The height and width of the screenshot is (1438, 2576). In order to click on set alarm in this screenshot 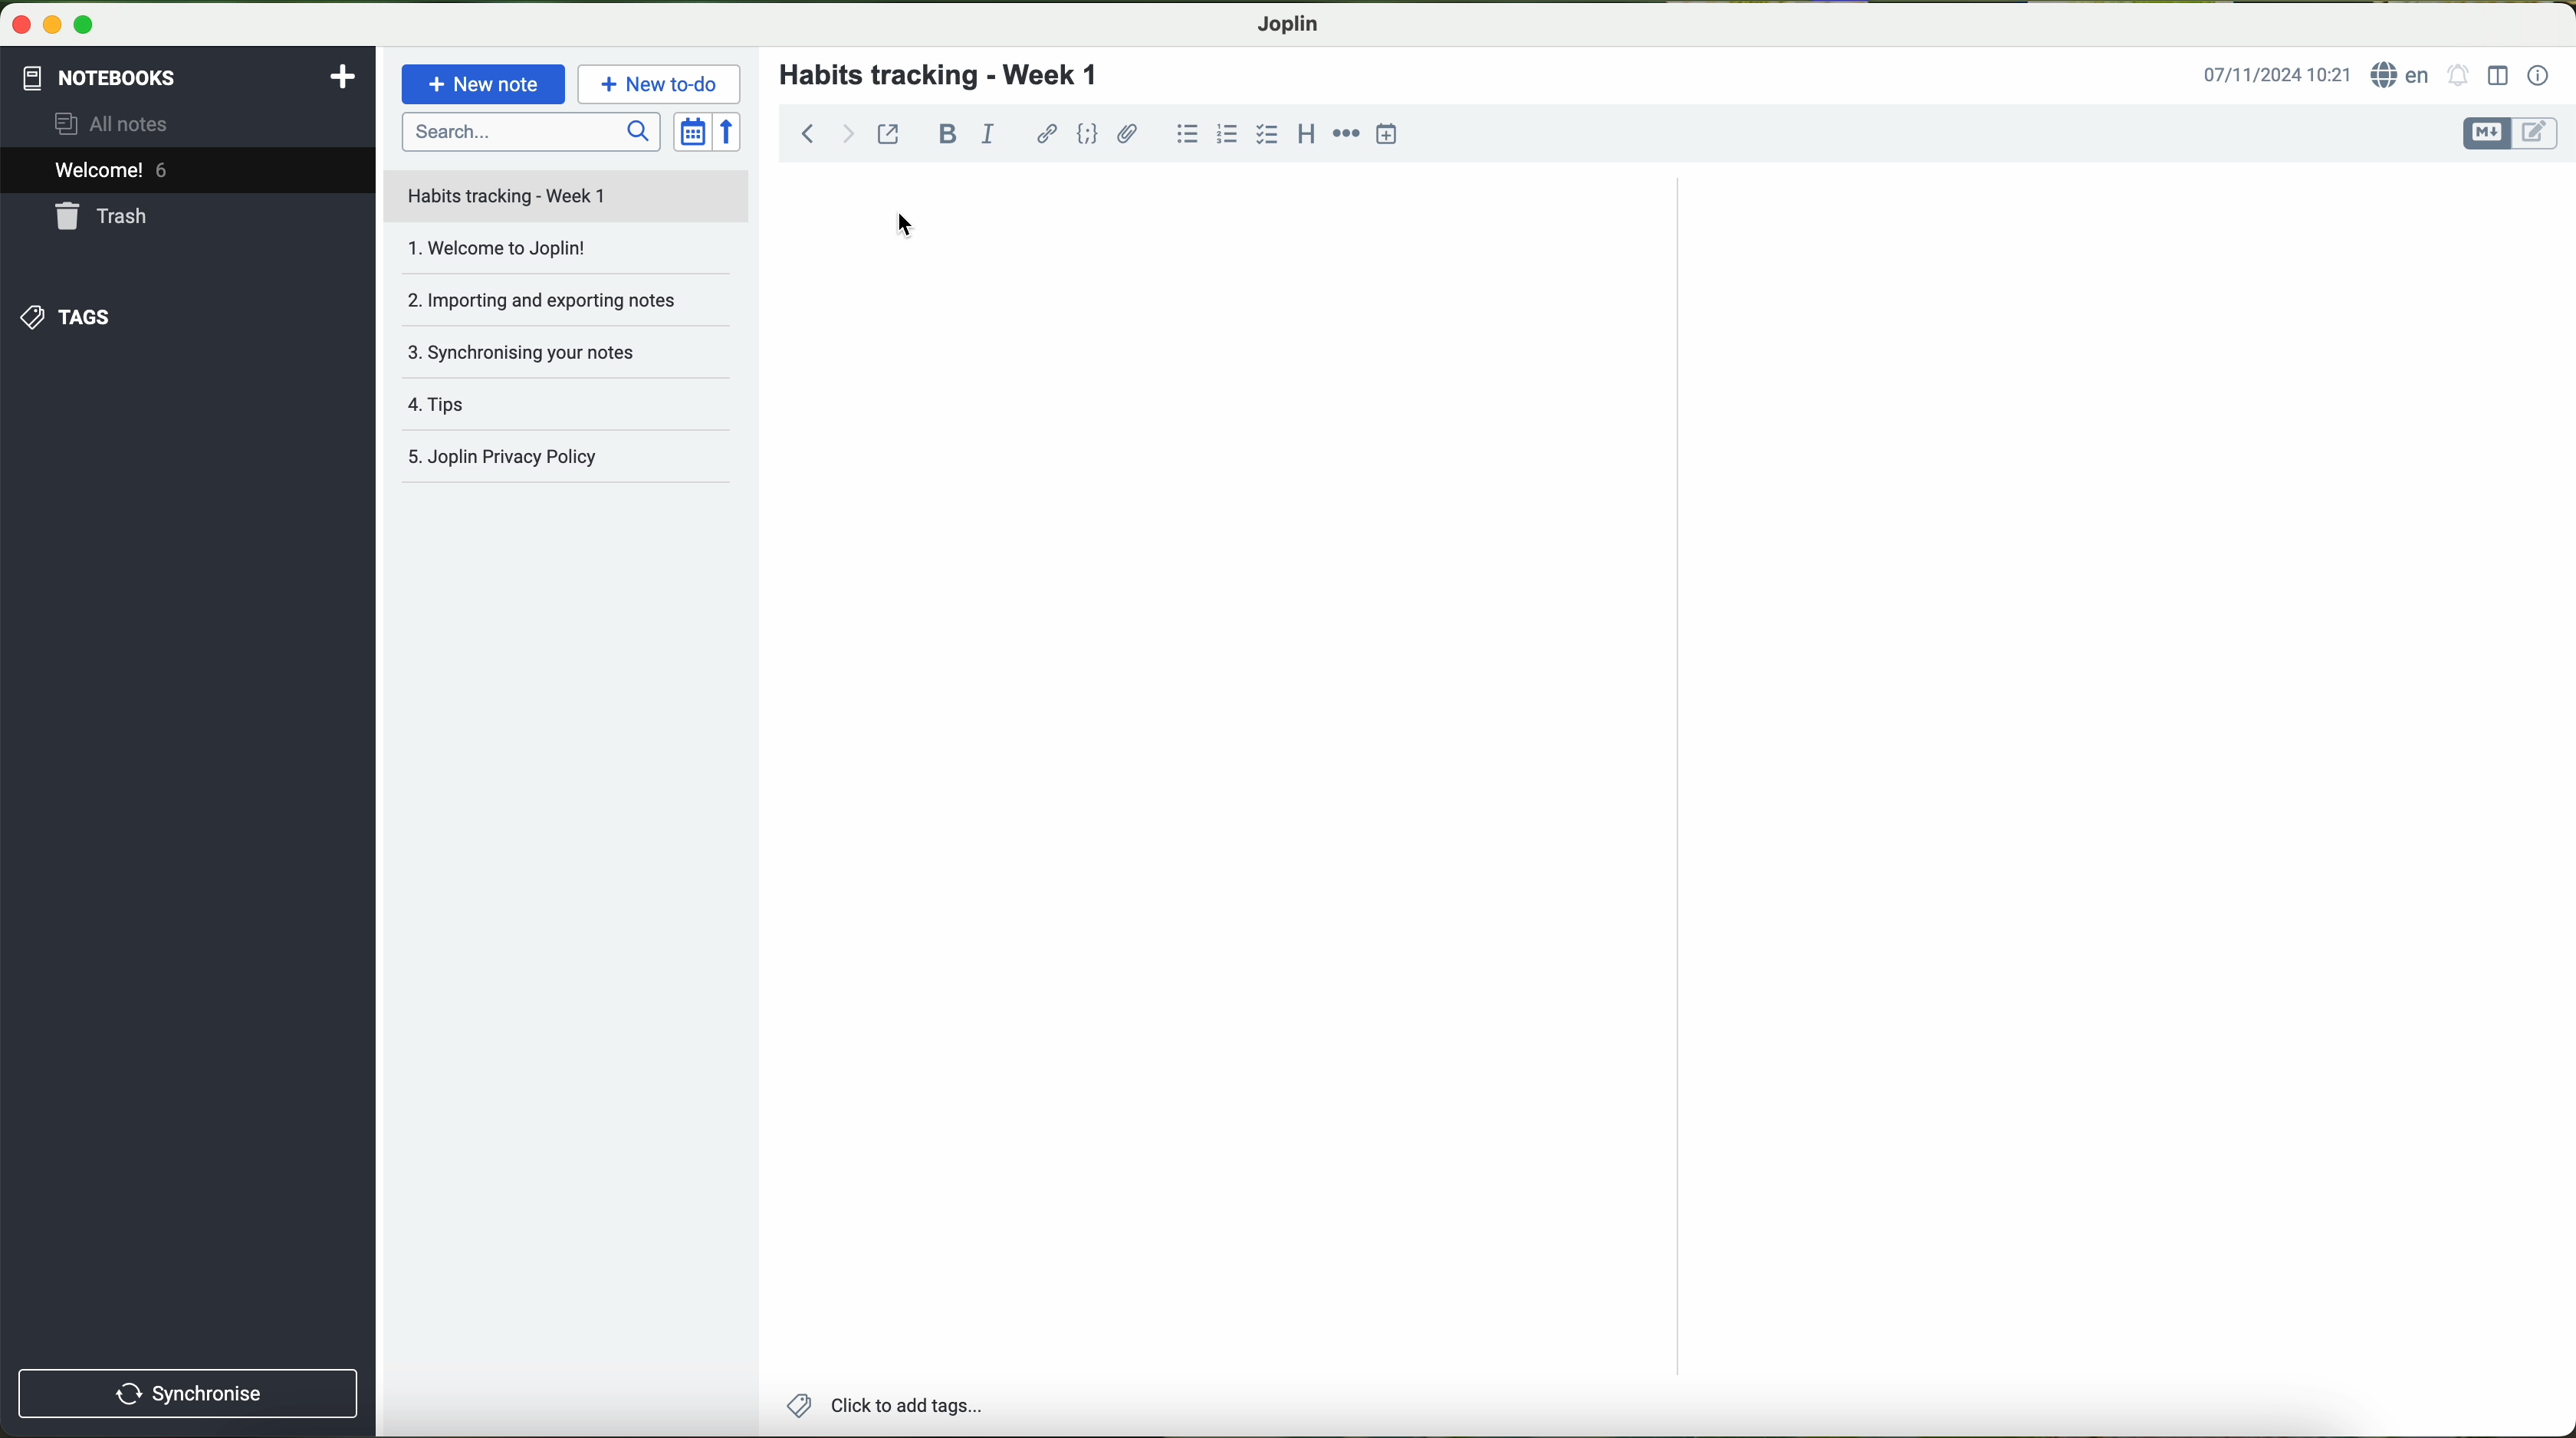, I will do `click(2459, 74)`.